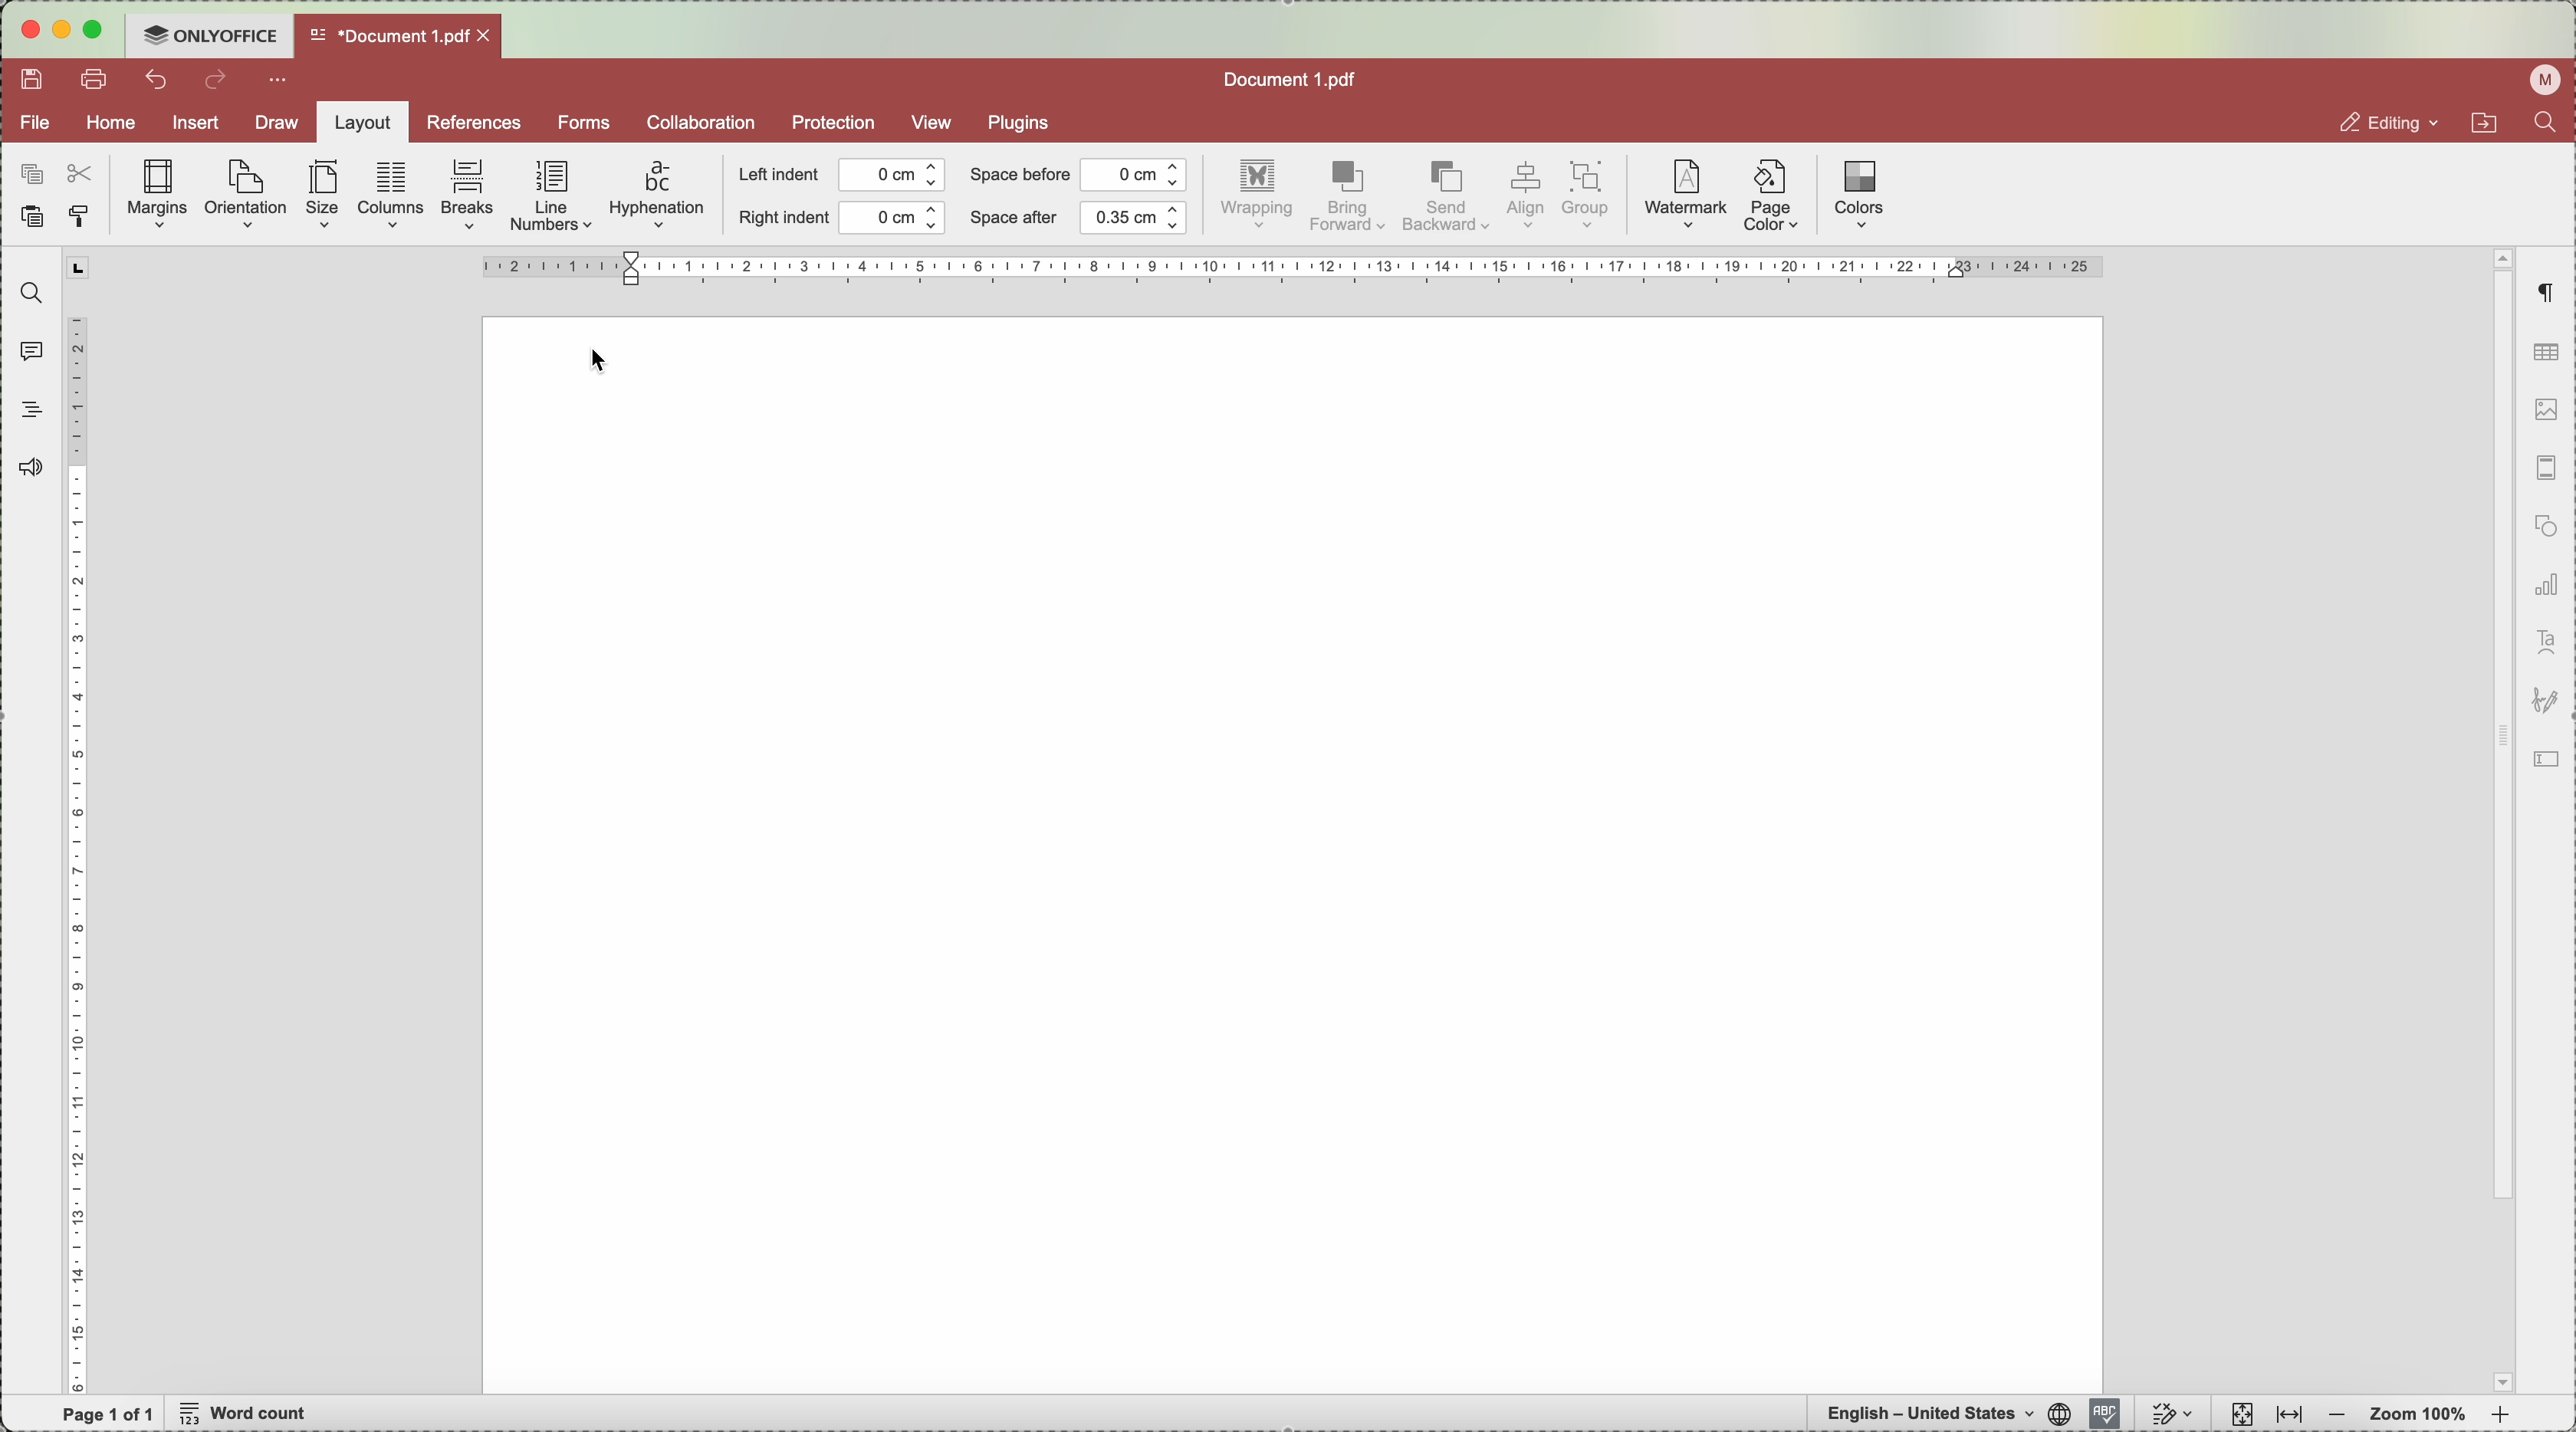  What do you see at coordinates (1683, 196) in the screenshot?
I see `watermark` at bounding box center [1683, 196].